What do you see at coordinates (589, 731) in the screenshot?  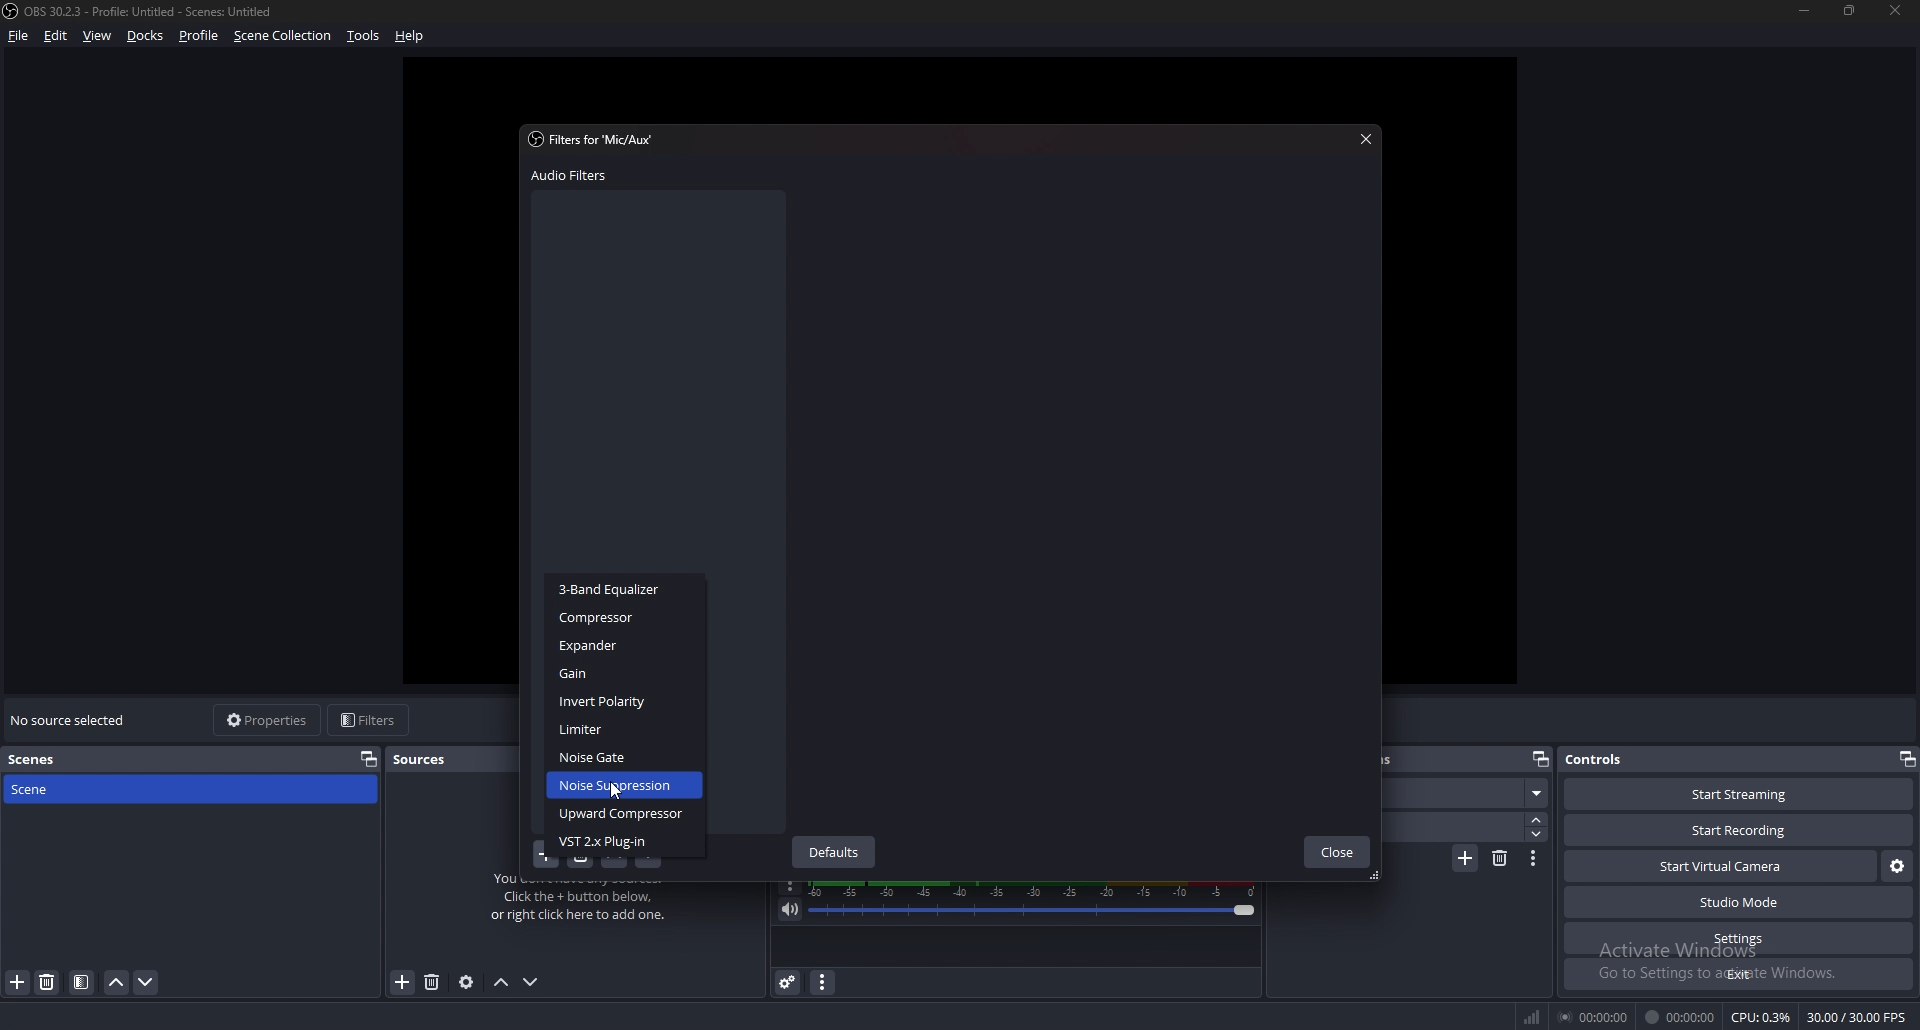 I see `Limiter` at bounding box center [589, 731].